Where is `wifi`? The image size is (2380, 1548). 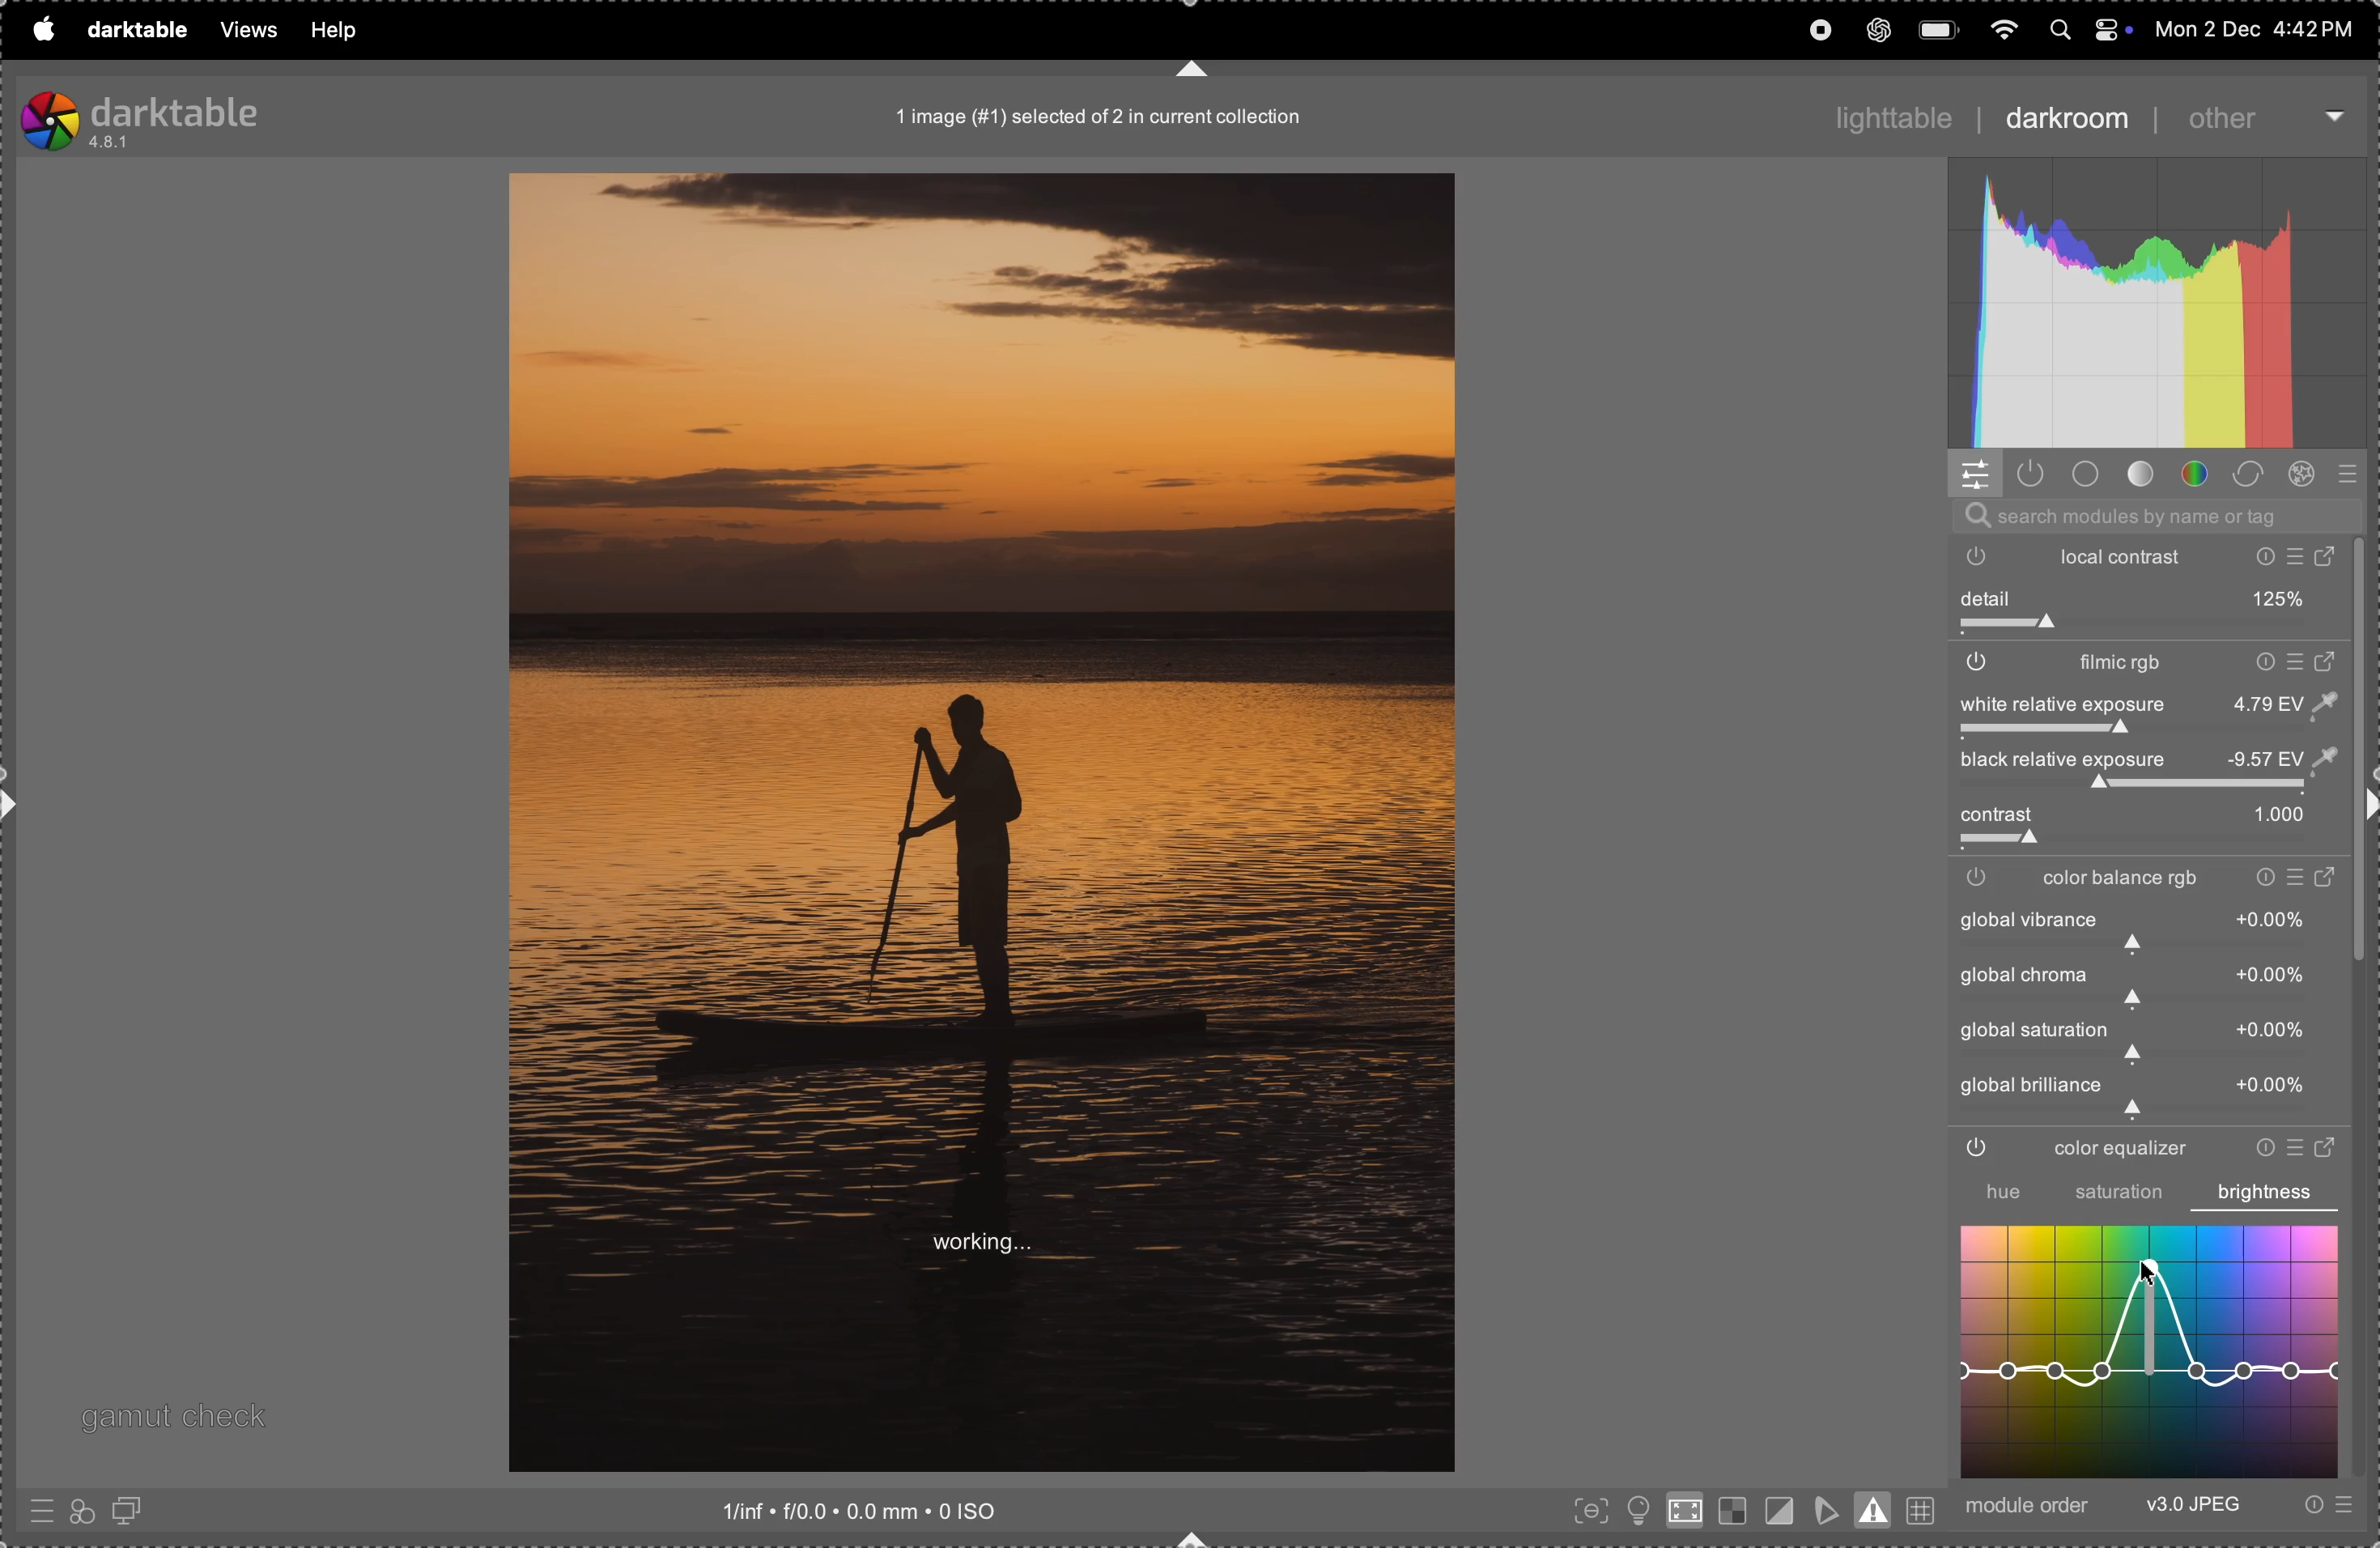
wifi is located at coordinates (2000, 27).